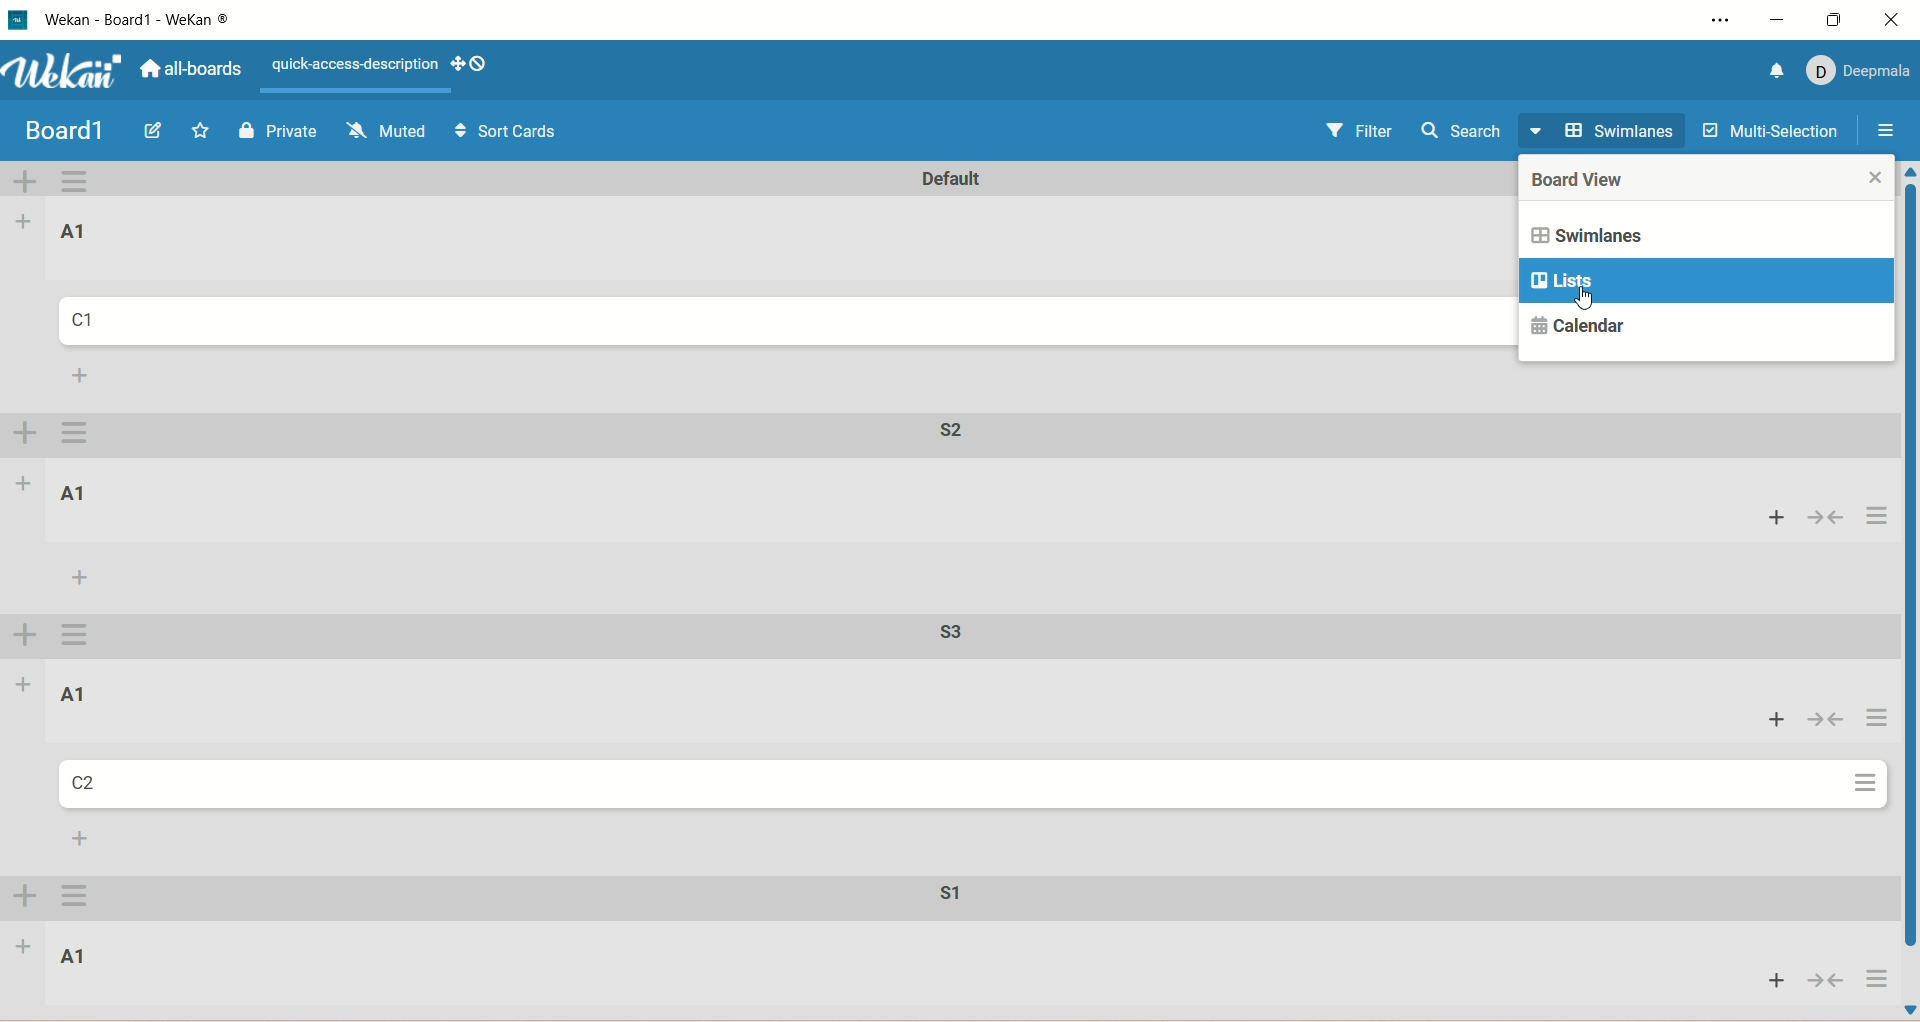 This screenshot has width=1920, height=1022. I want to click on add, so click(1767, 980).